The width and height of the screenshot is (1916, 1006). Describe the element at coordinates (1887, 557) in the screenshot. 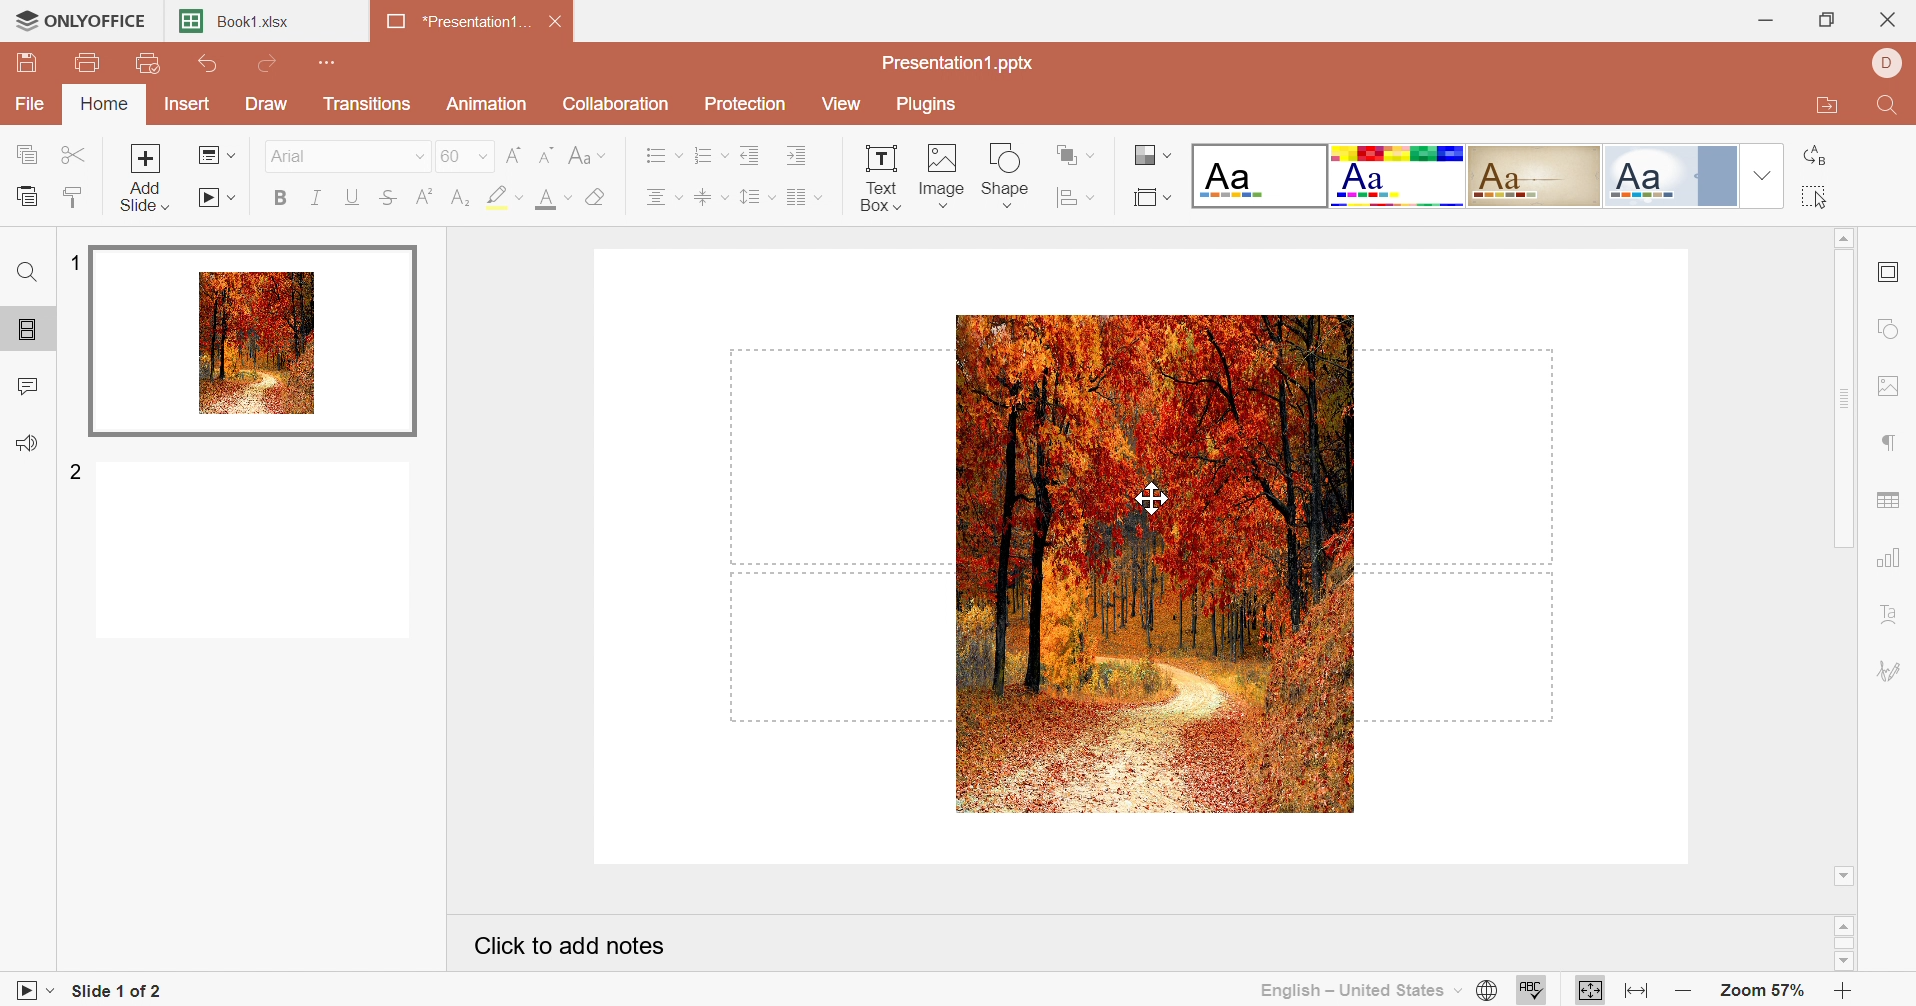

I see `Chart settings` at that location.